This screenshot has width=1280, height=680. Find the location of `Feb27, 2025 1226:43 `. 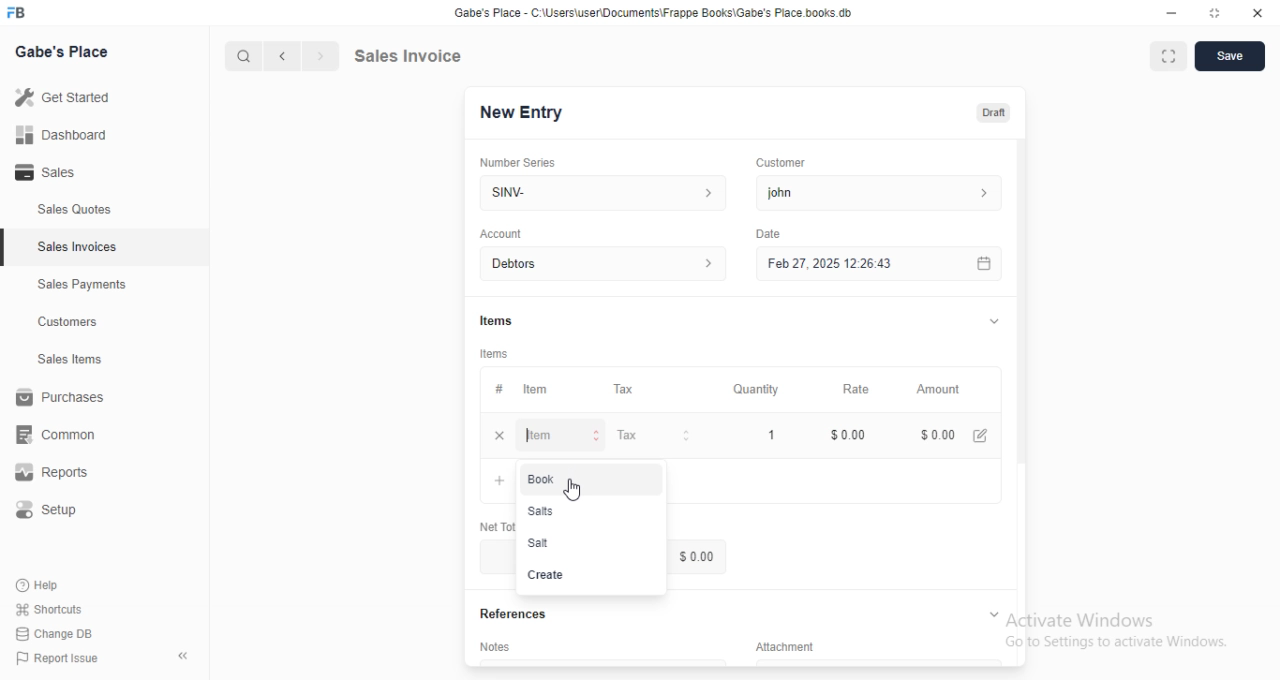

Feb27, 2025 1226:43  is located at coordinates (826, 266).